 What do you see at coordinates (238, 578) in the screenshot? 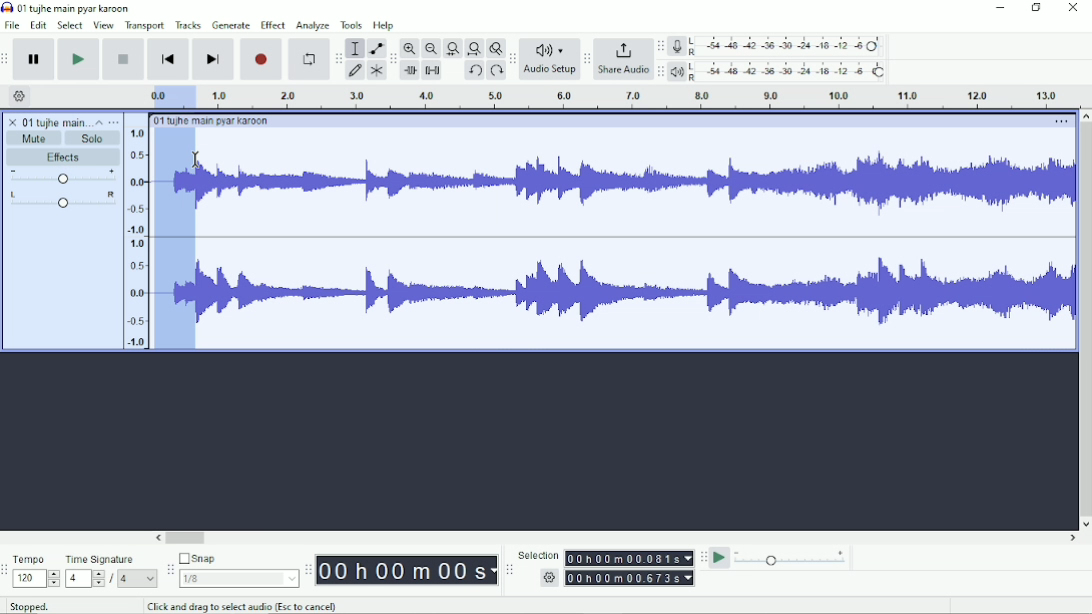
I see `1/8` at bounding box center [238, 578].